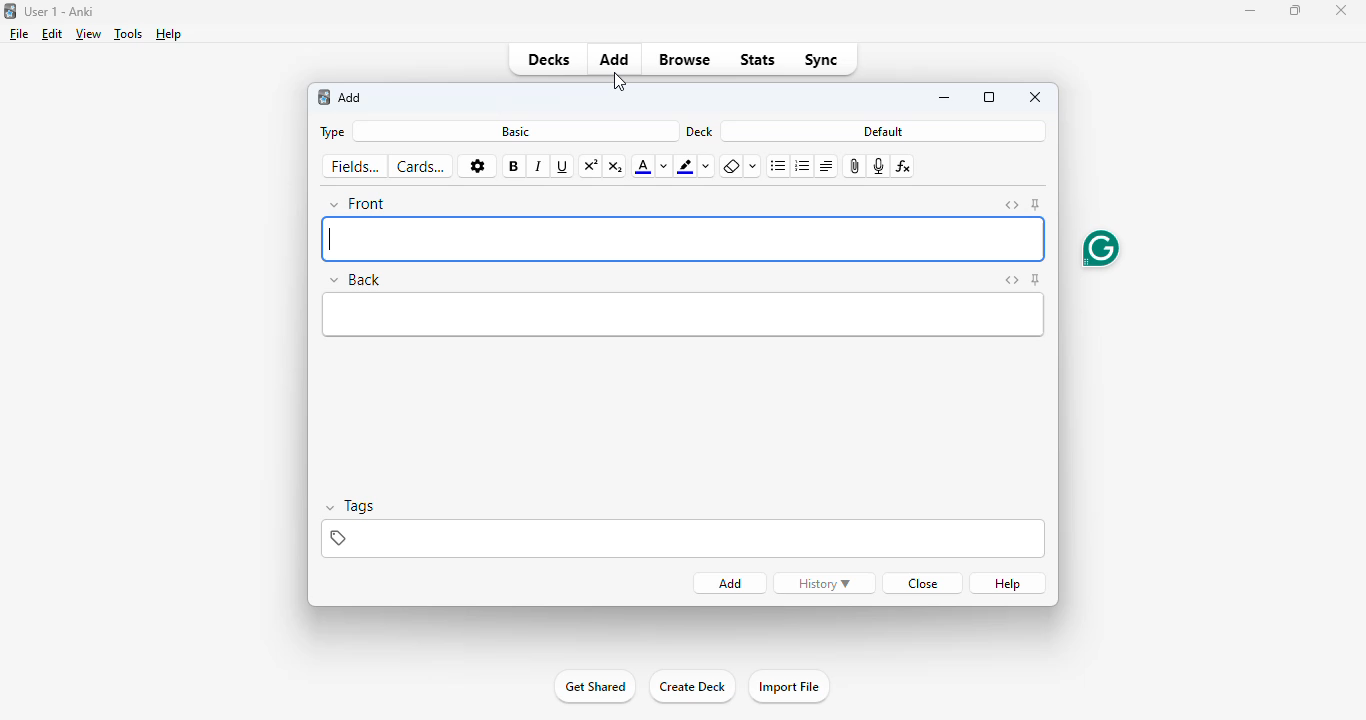  I want to click on edit, so click(52, 34).